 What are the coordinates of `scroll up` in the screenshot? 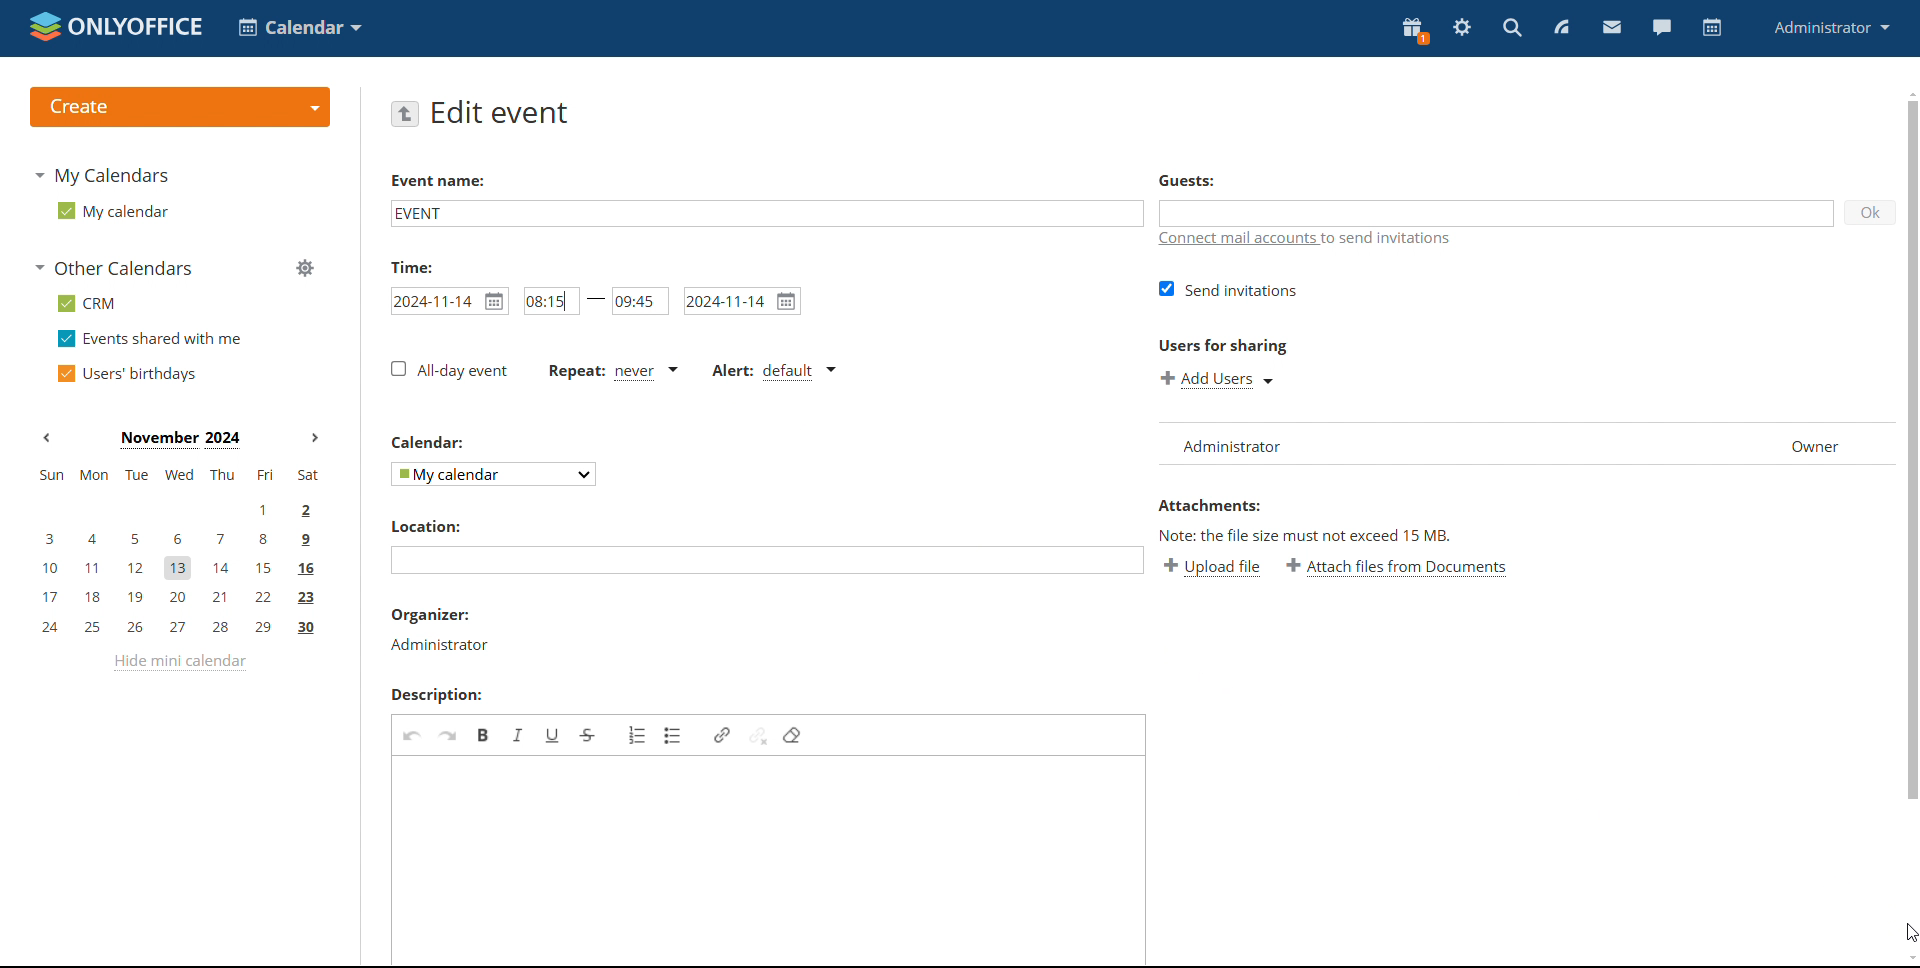 It's located at (1908, 94).